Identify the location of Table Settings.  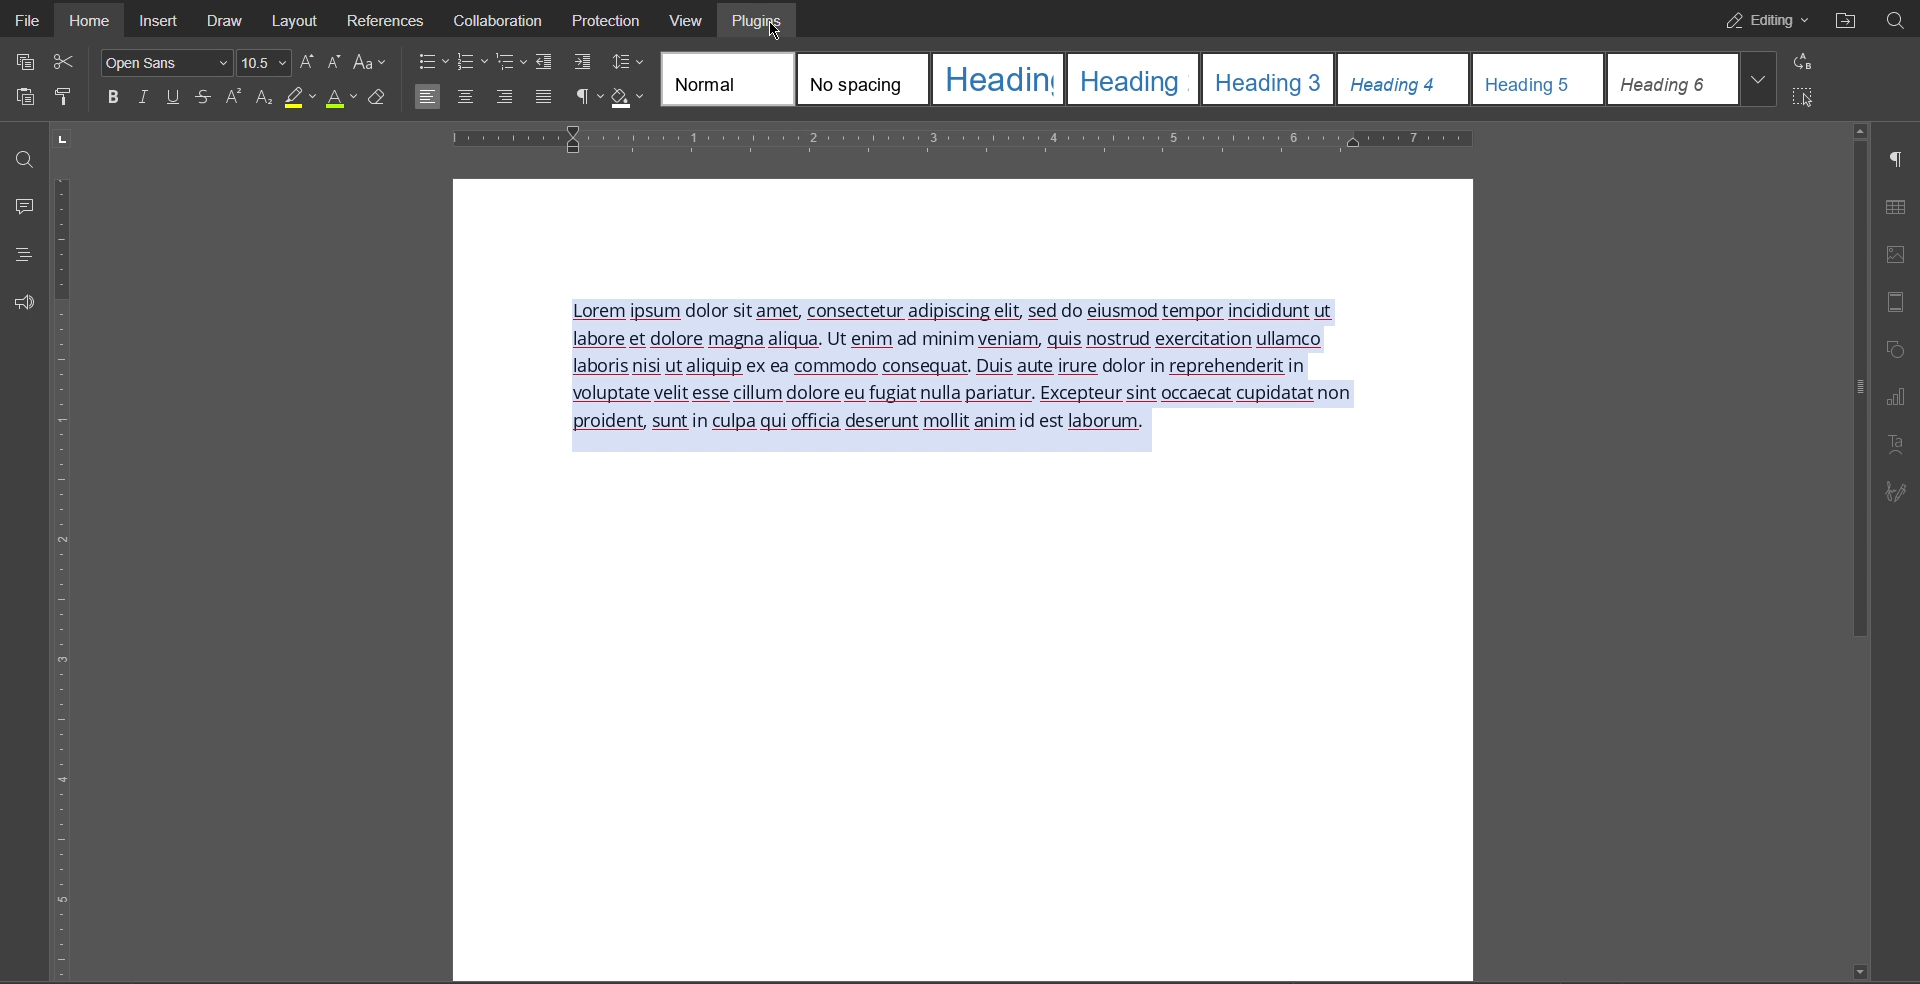
(1895, 205).